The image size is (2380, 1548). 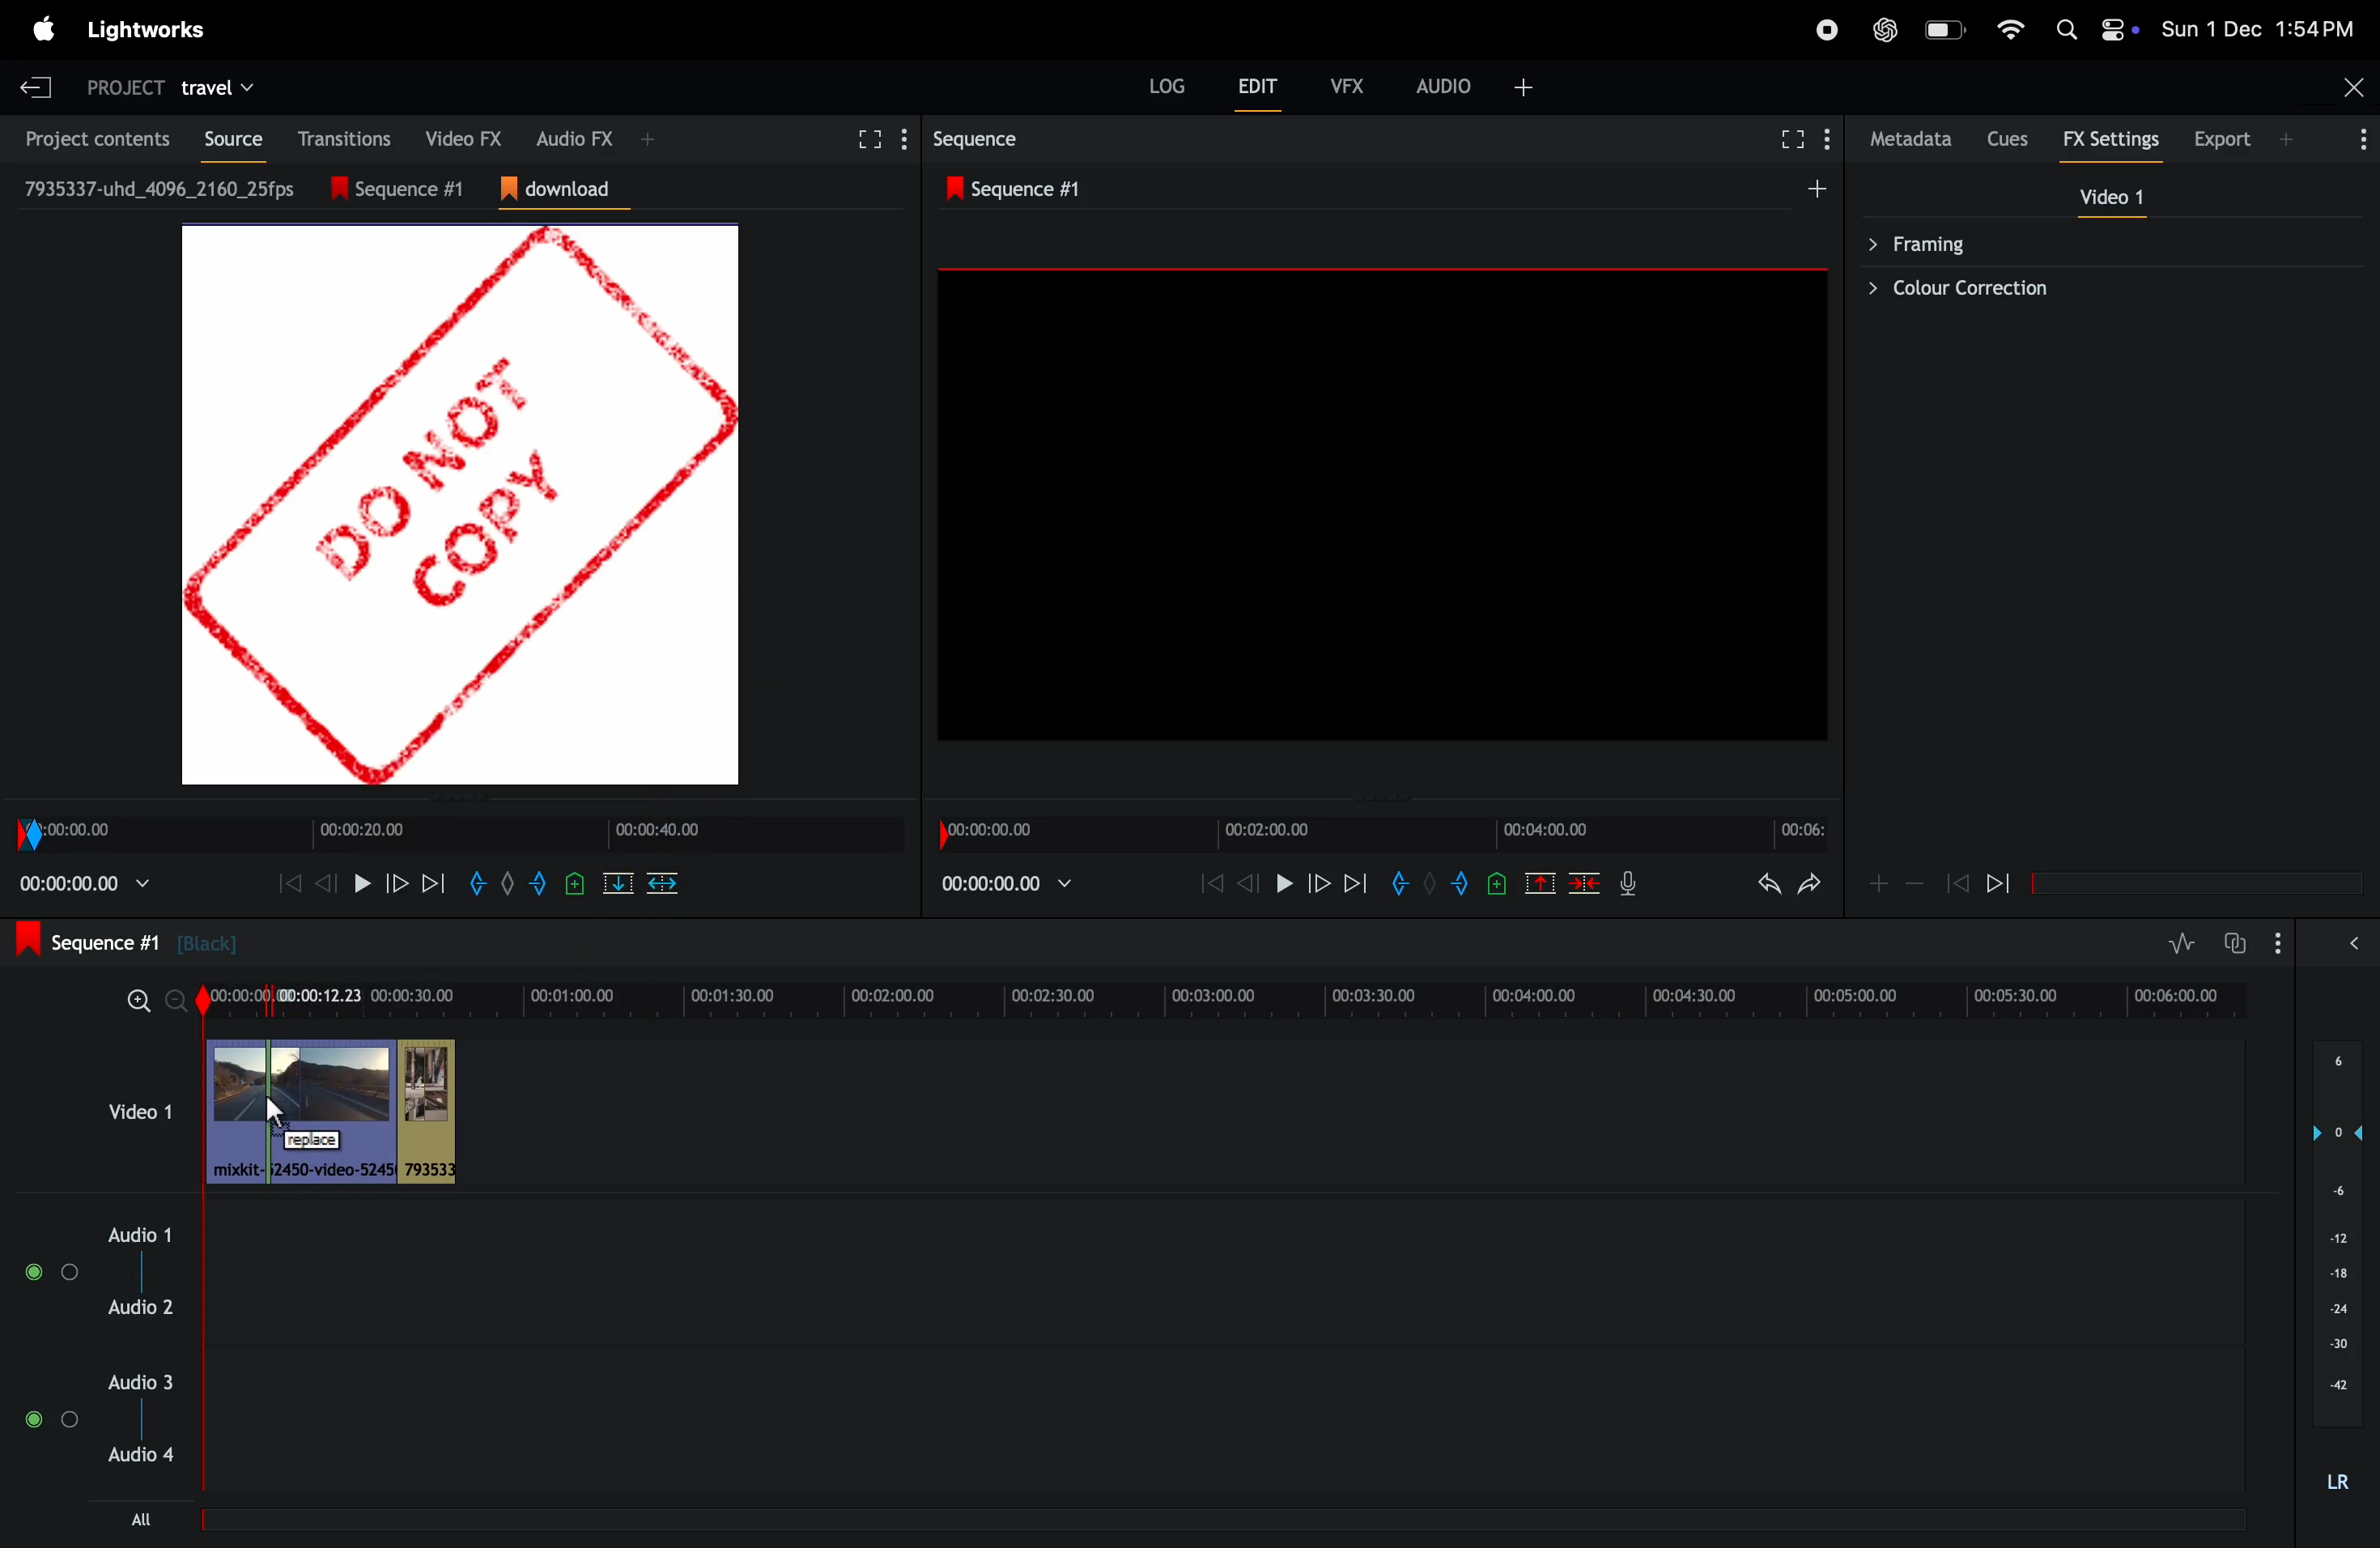 What do you see at coordinates (1211, 882) in the screenshot?
I see `rewind` at bounding box center [1211, 882].